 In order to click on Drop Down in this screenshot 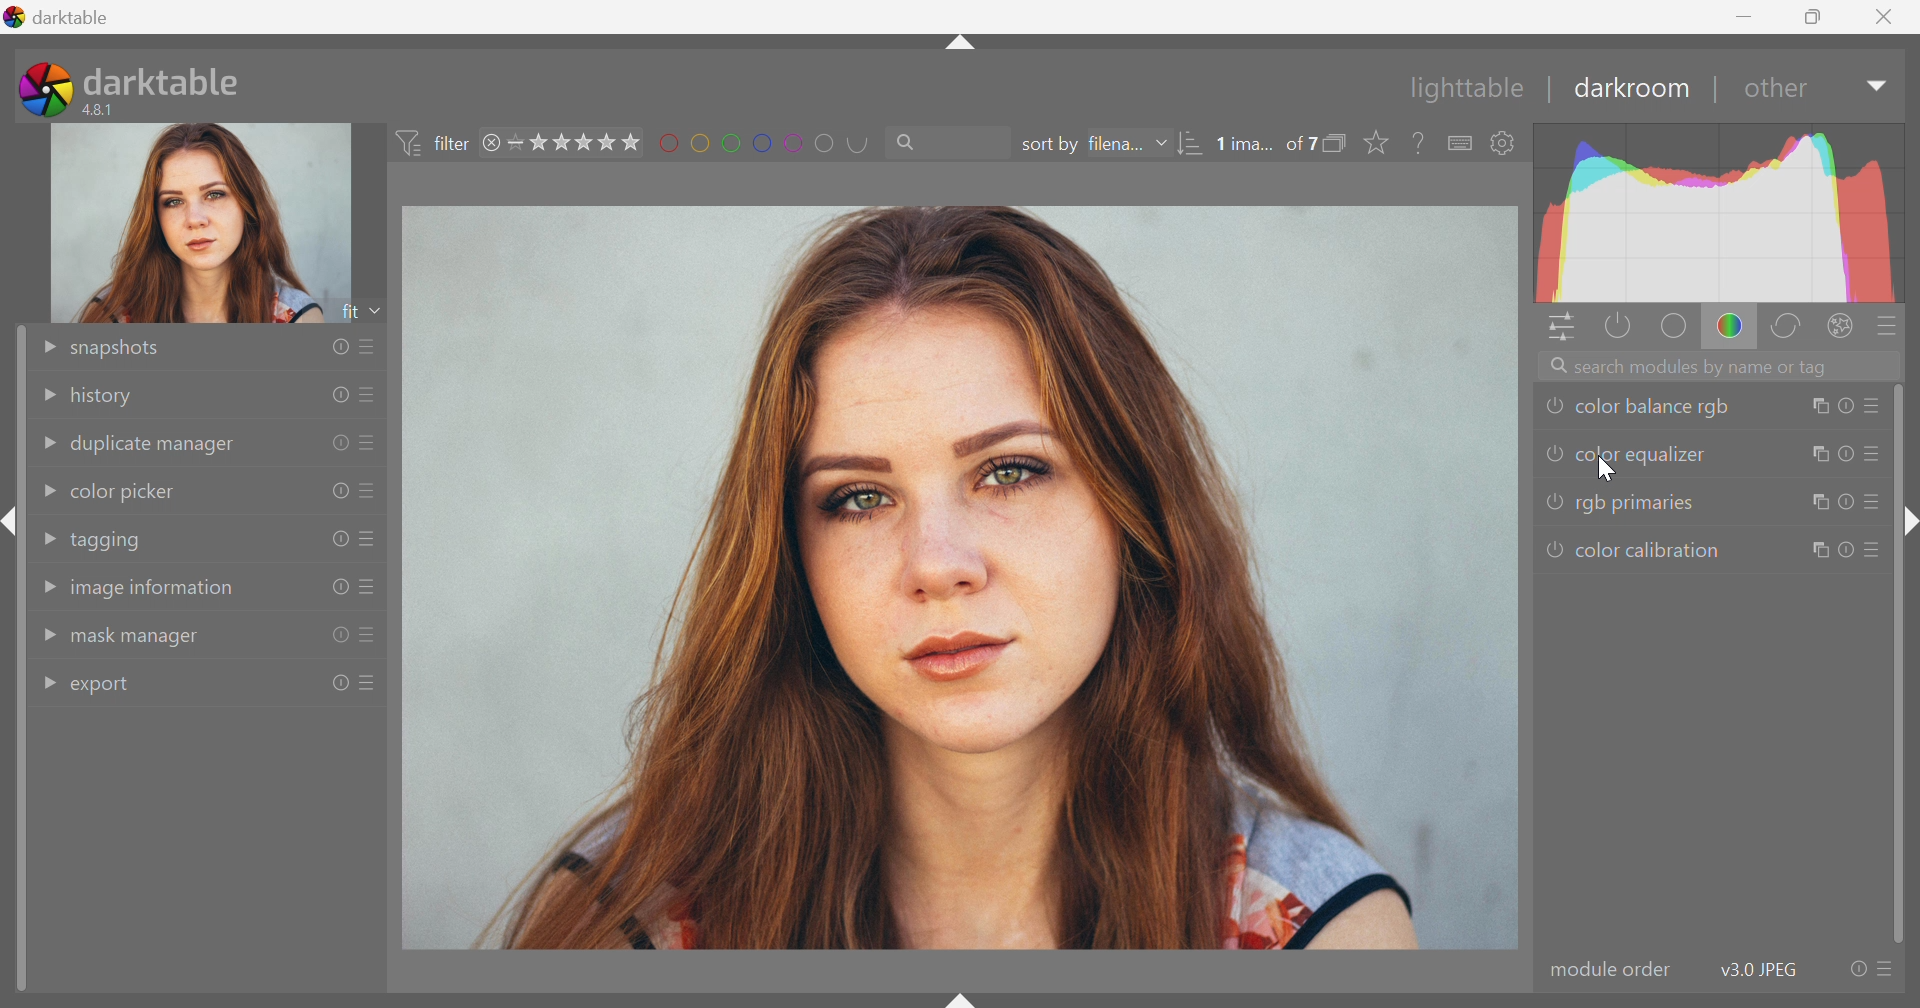, I will do `click(44, 538)`.